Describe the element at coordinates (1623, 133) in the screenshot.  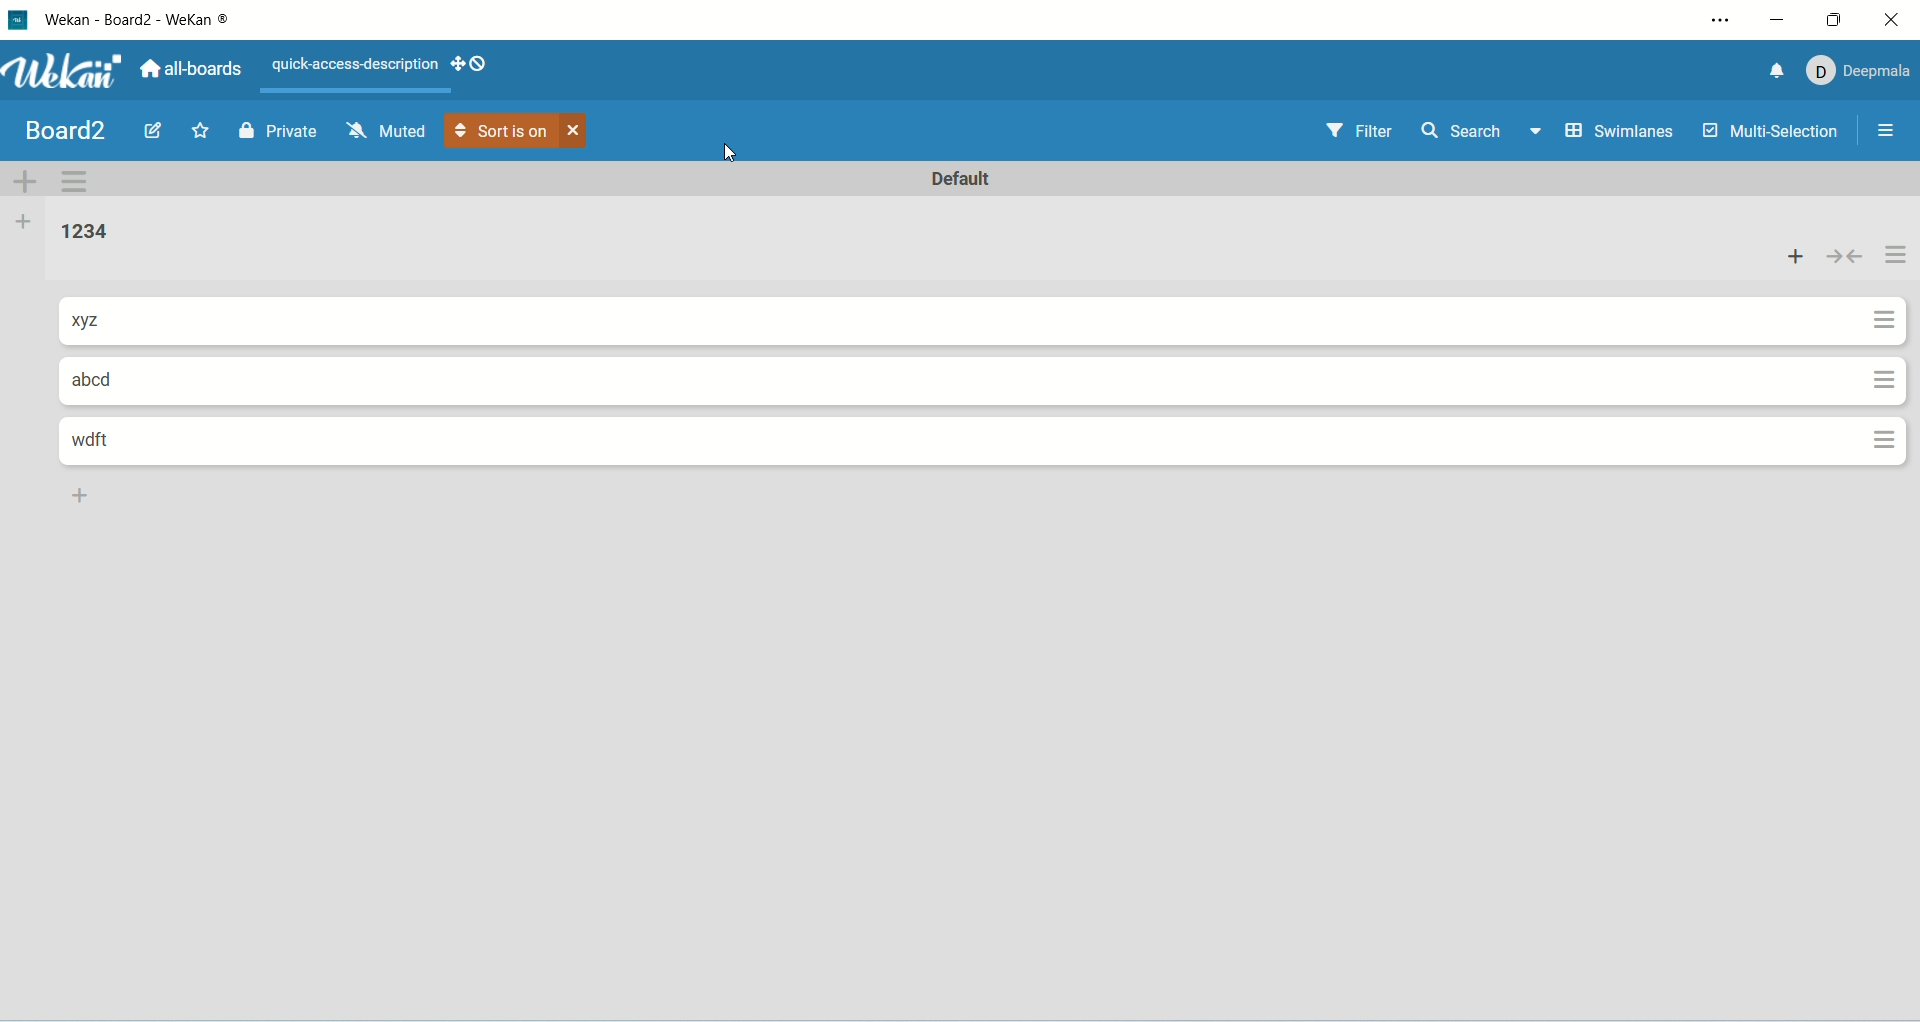
I see `swimlanes` at that location.